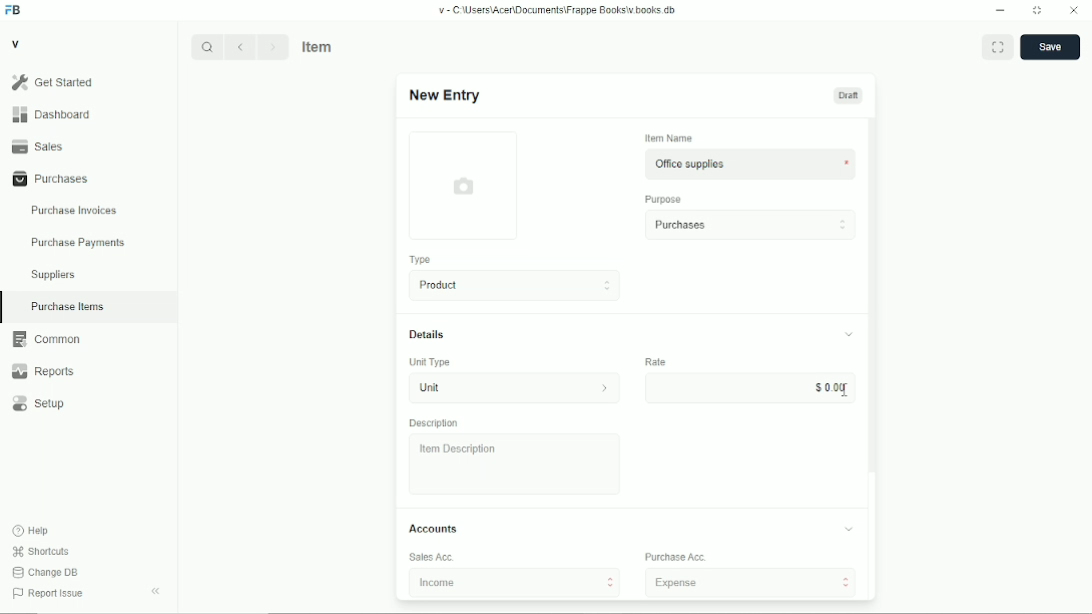 This screenshot has height=614, width=1092. Describe the element at coordinates (48, 593) in the screenshot. I see `report issue` at that location.